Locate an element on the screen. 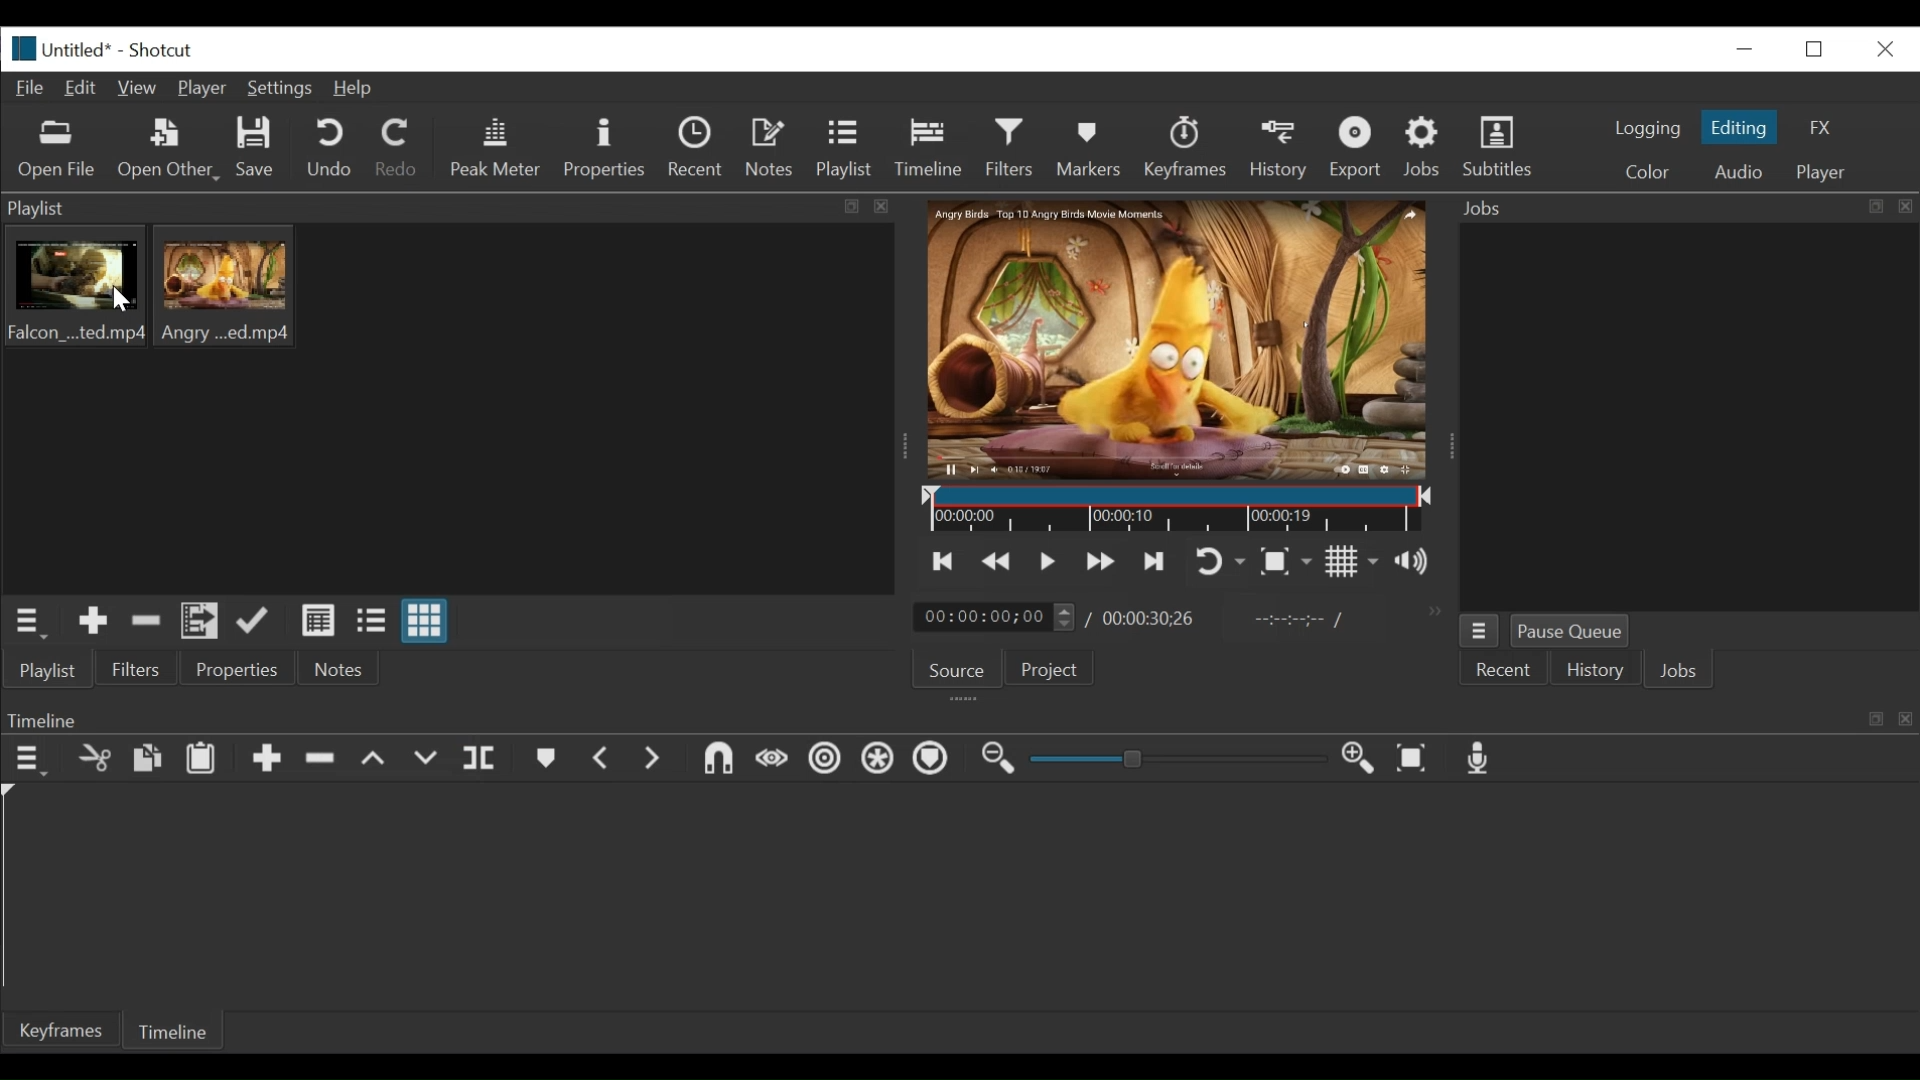 The height and width of the screenshot is (1080, 1920). Notes is located at coordinates (773, 148).